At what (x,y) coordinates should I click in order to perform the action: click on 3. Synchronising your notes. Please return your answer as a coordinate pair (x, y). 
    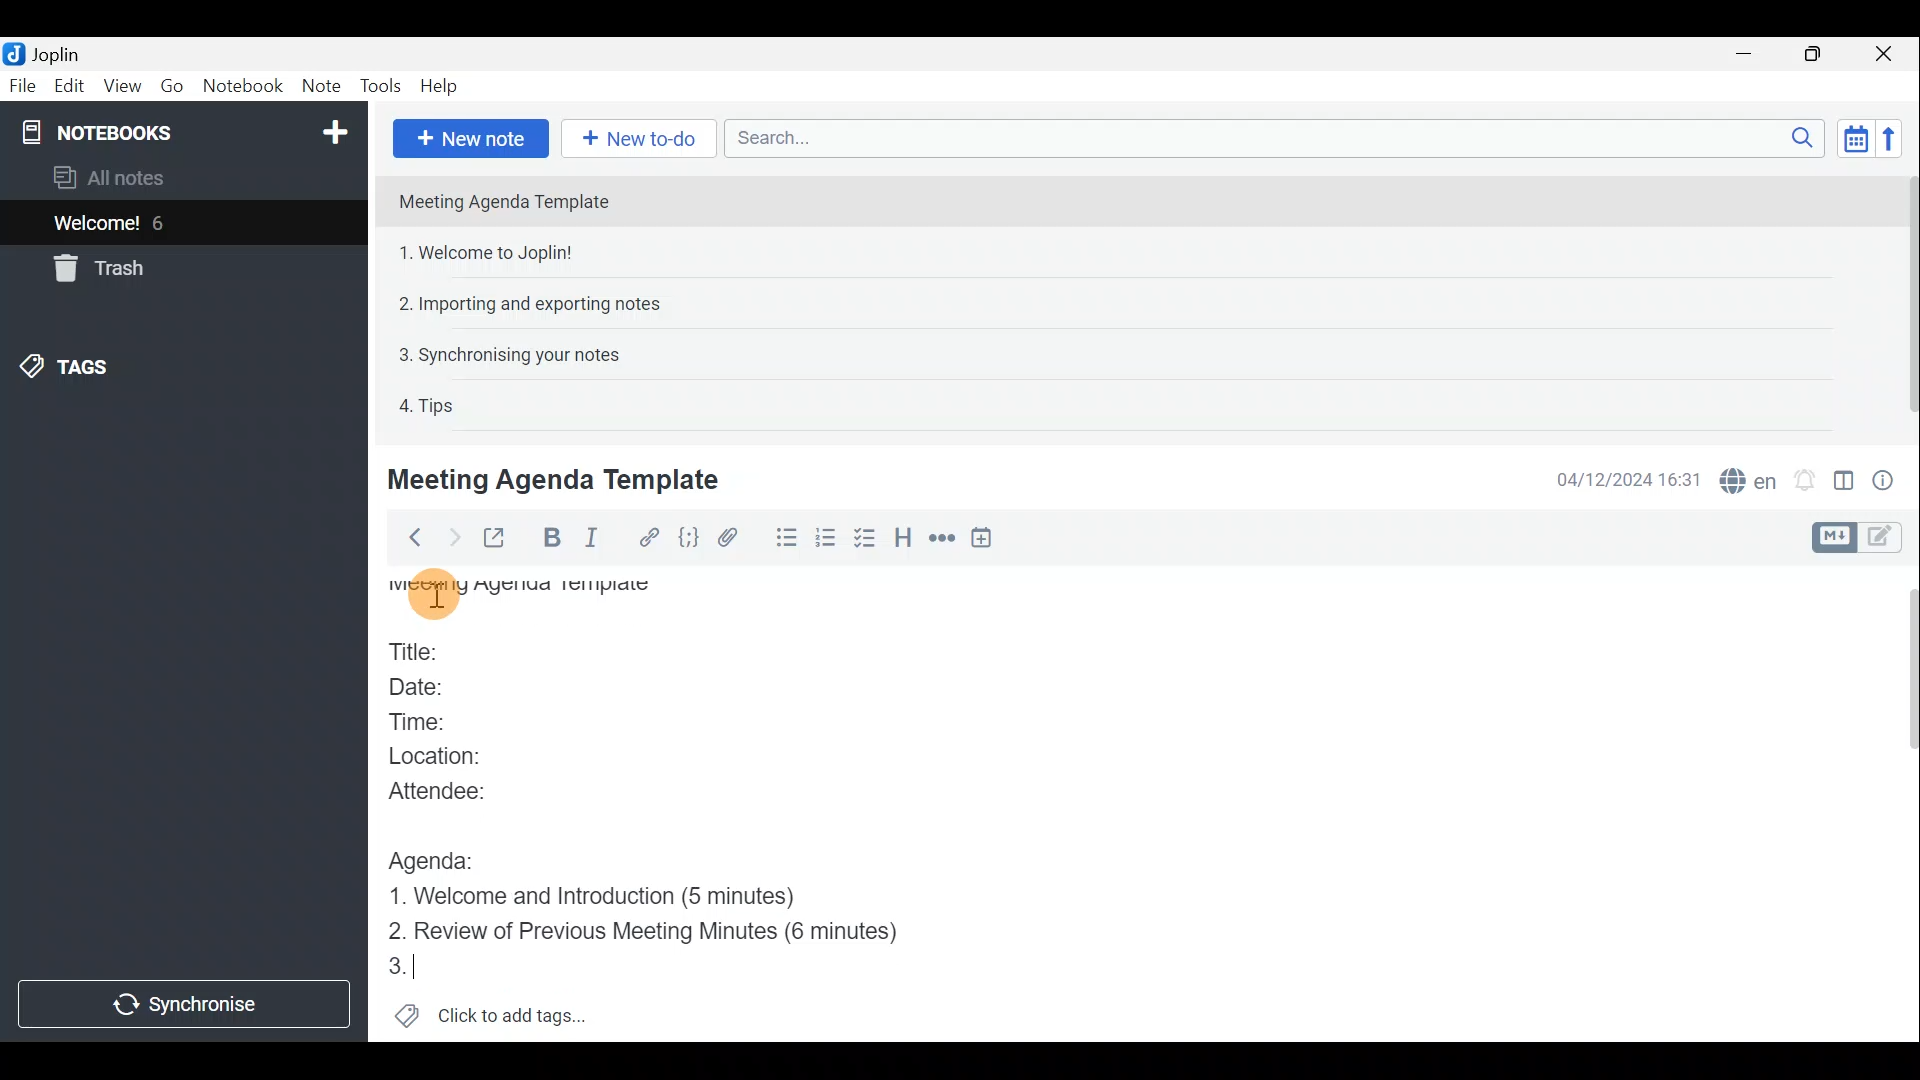
    Looking at the image, I should click on (509, 354).